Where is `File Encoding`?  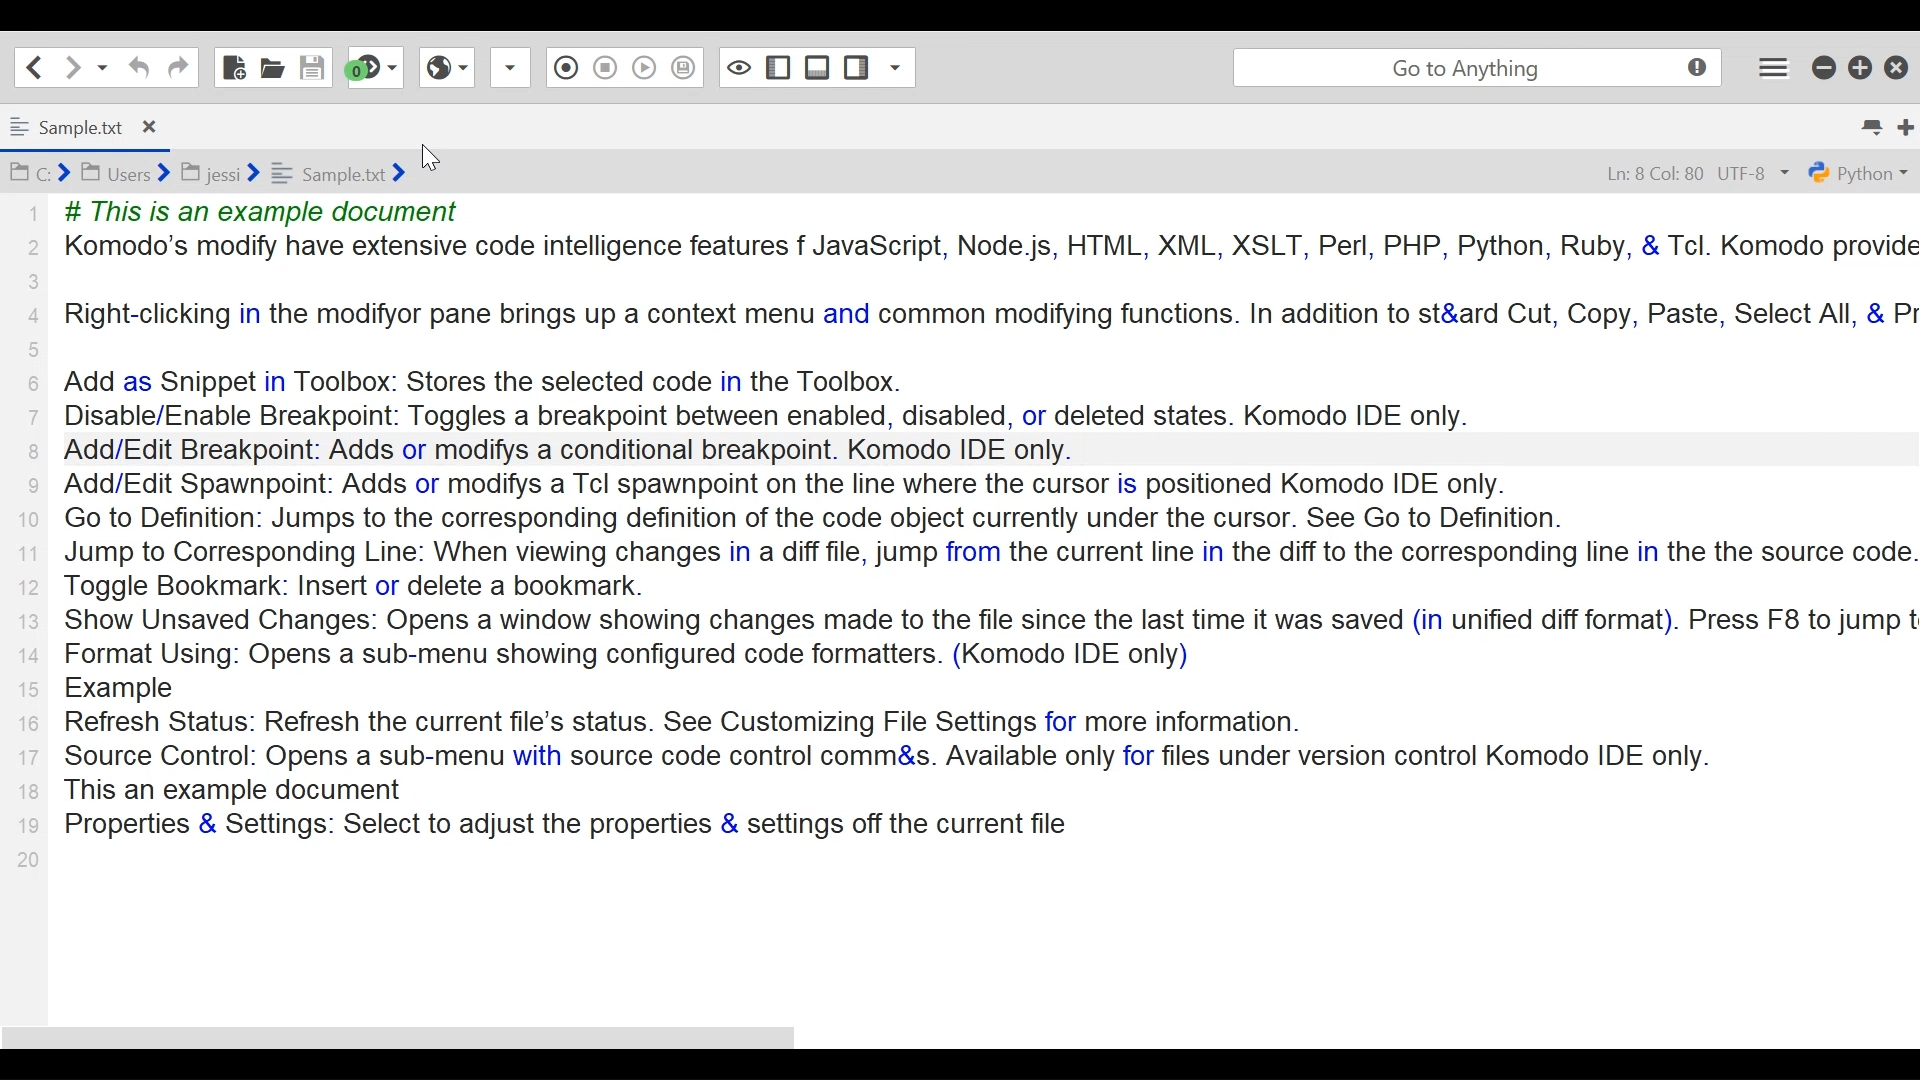
File Encoding is located at coordinates (1759, 174).